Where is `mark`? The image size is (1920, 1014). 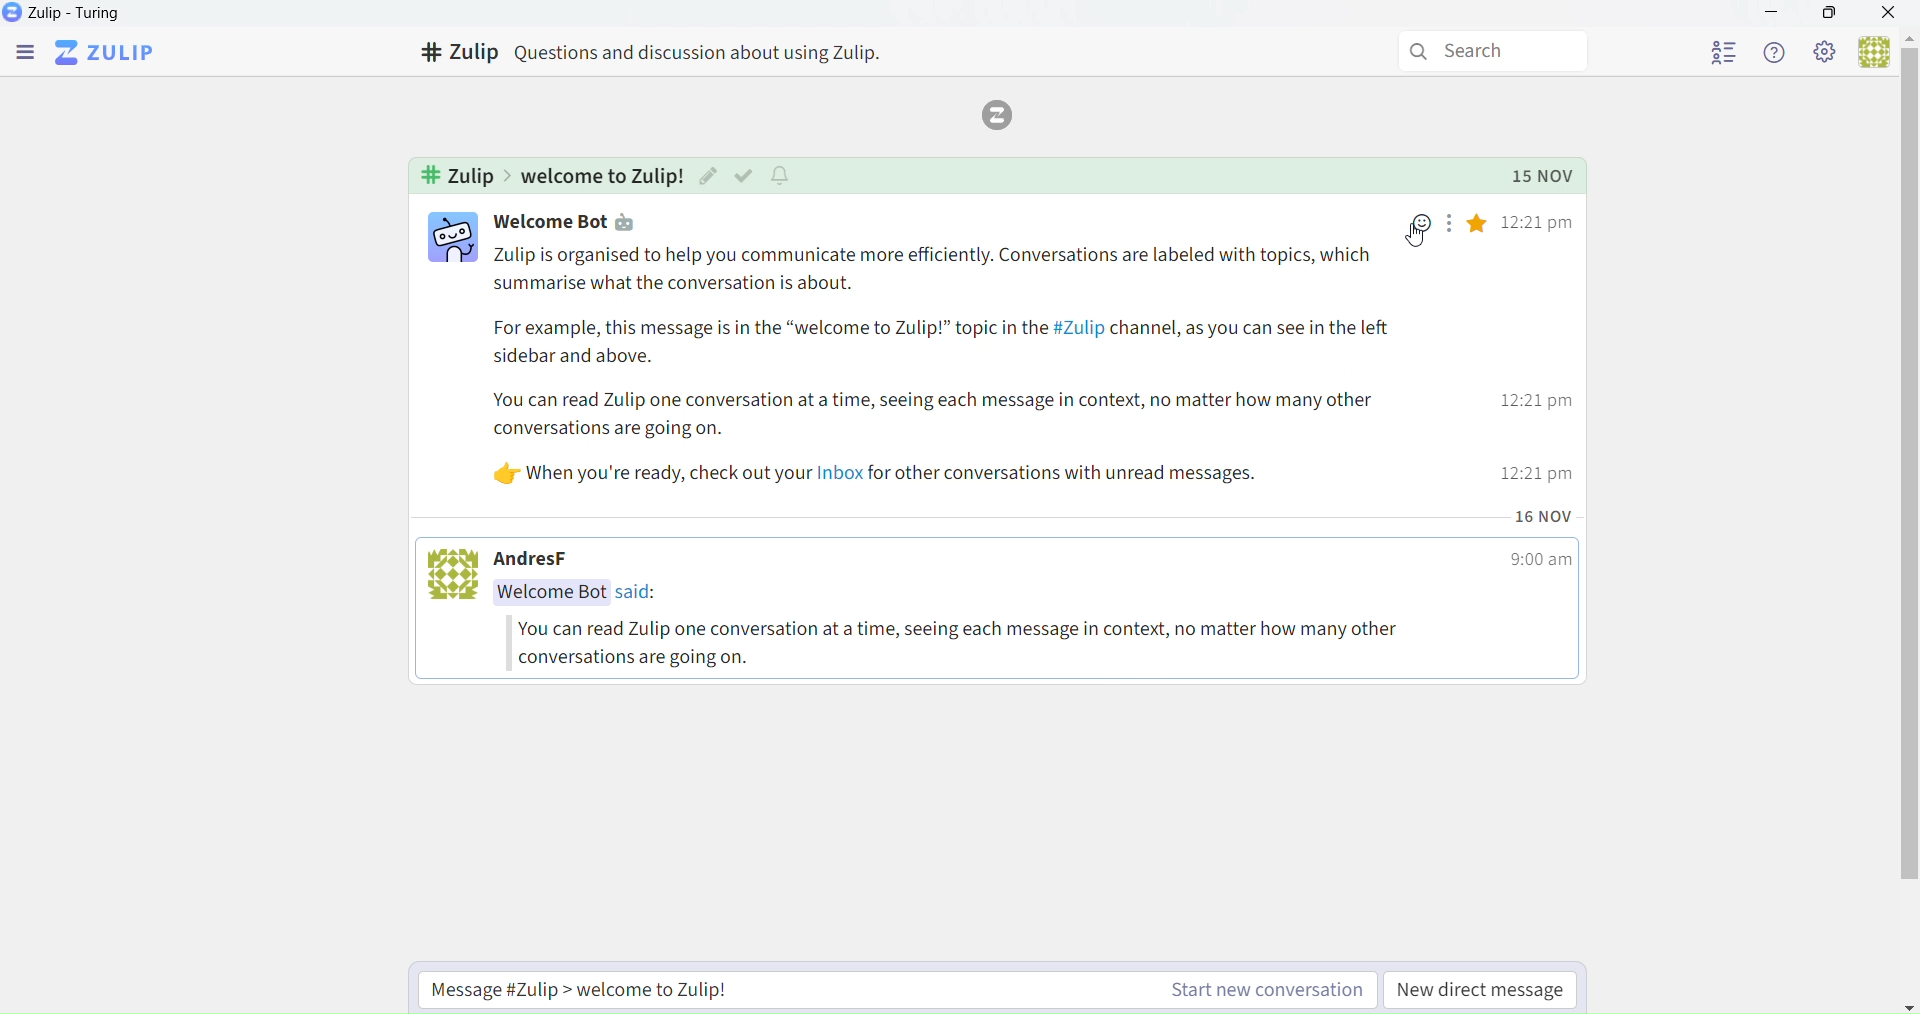 mark is located at coordinates (744, 175).